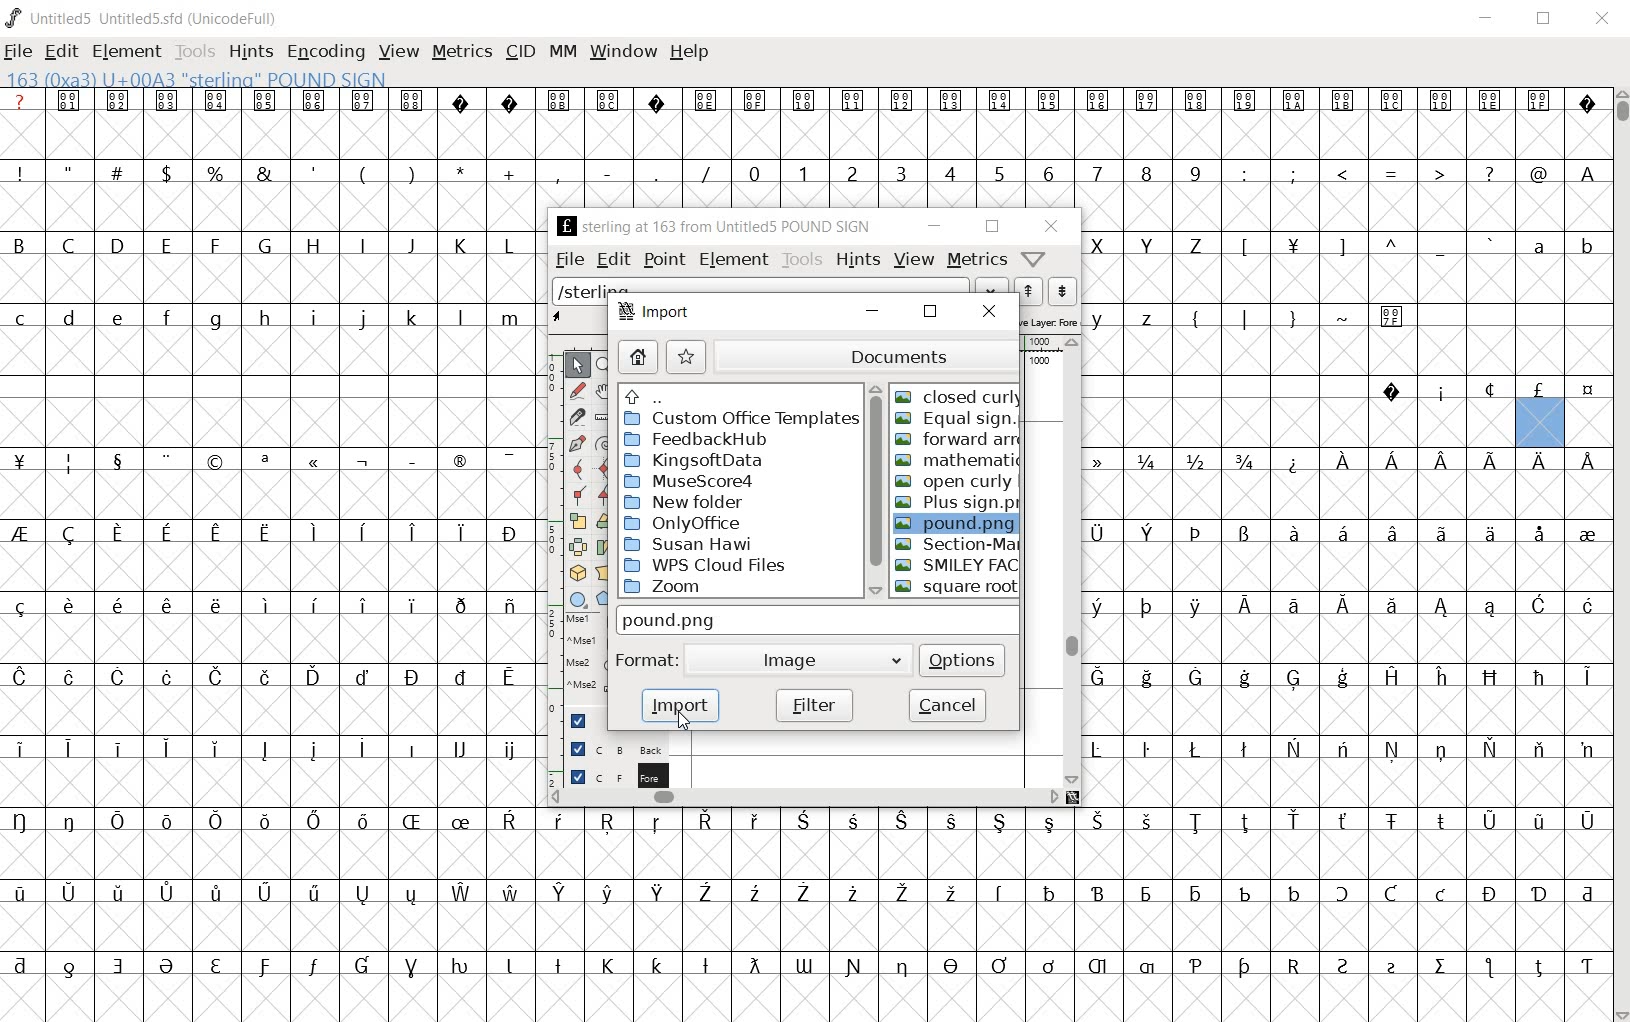  Describe the element at coordinates (1539, 461) in the screenshot. I see `Symbol` at that location.